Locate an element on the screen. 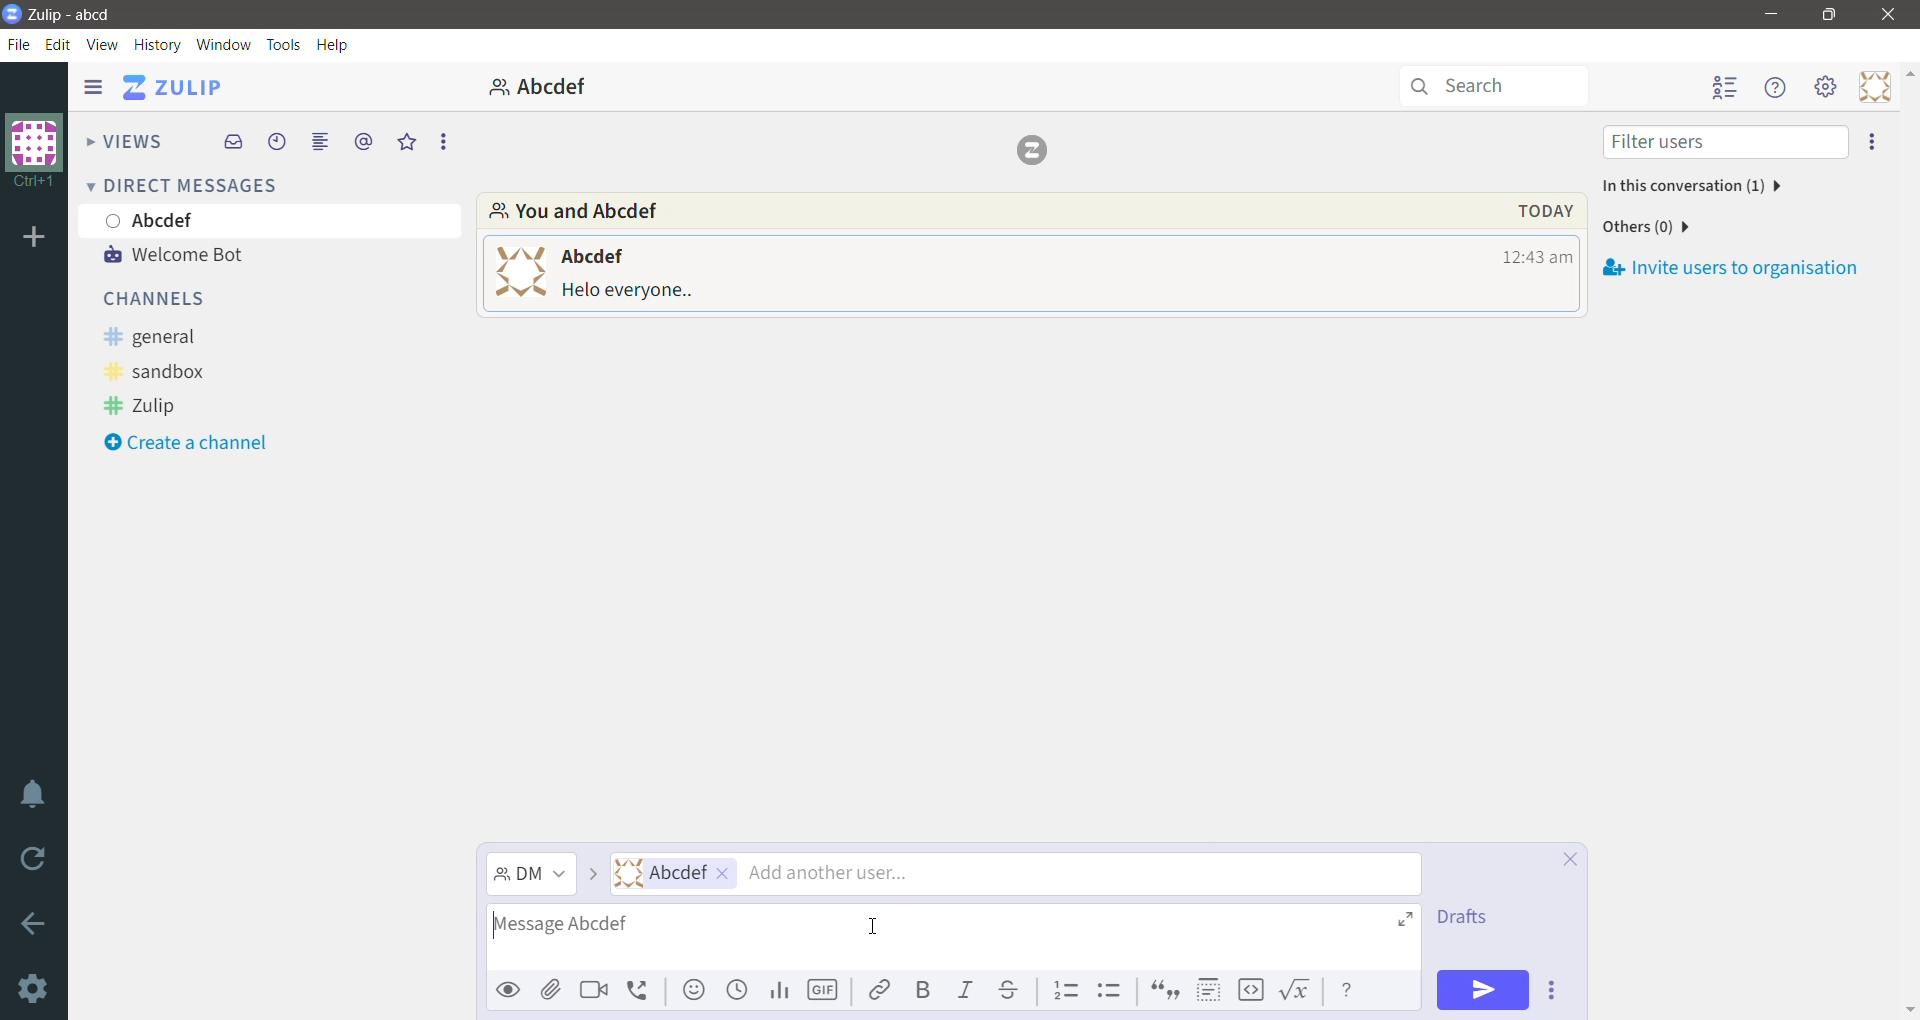 This screenshot has width=1920, height=1020. Spoiler is located at coordinates (1210, 990).